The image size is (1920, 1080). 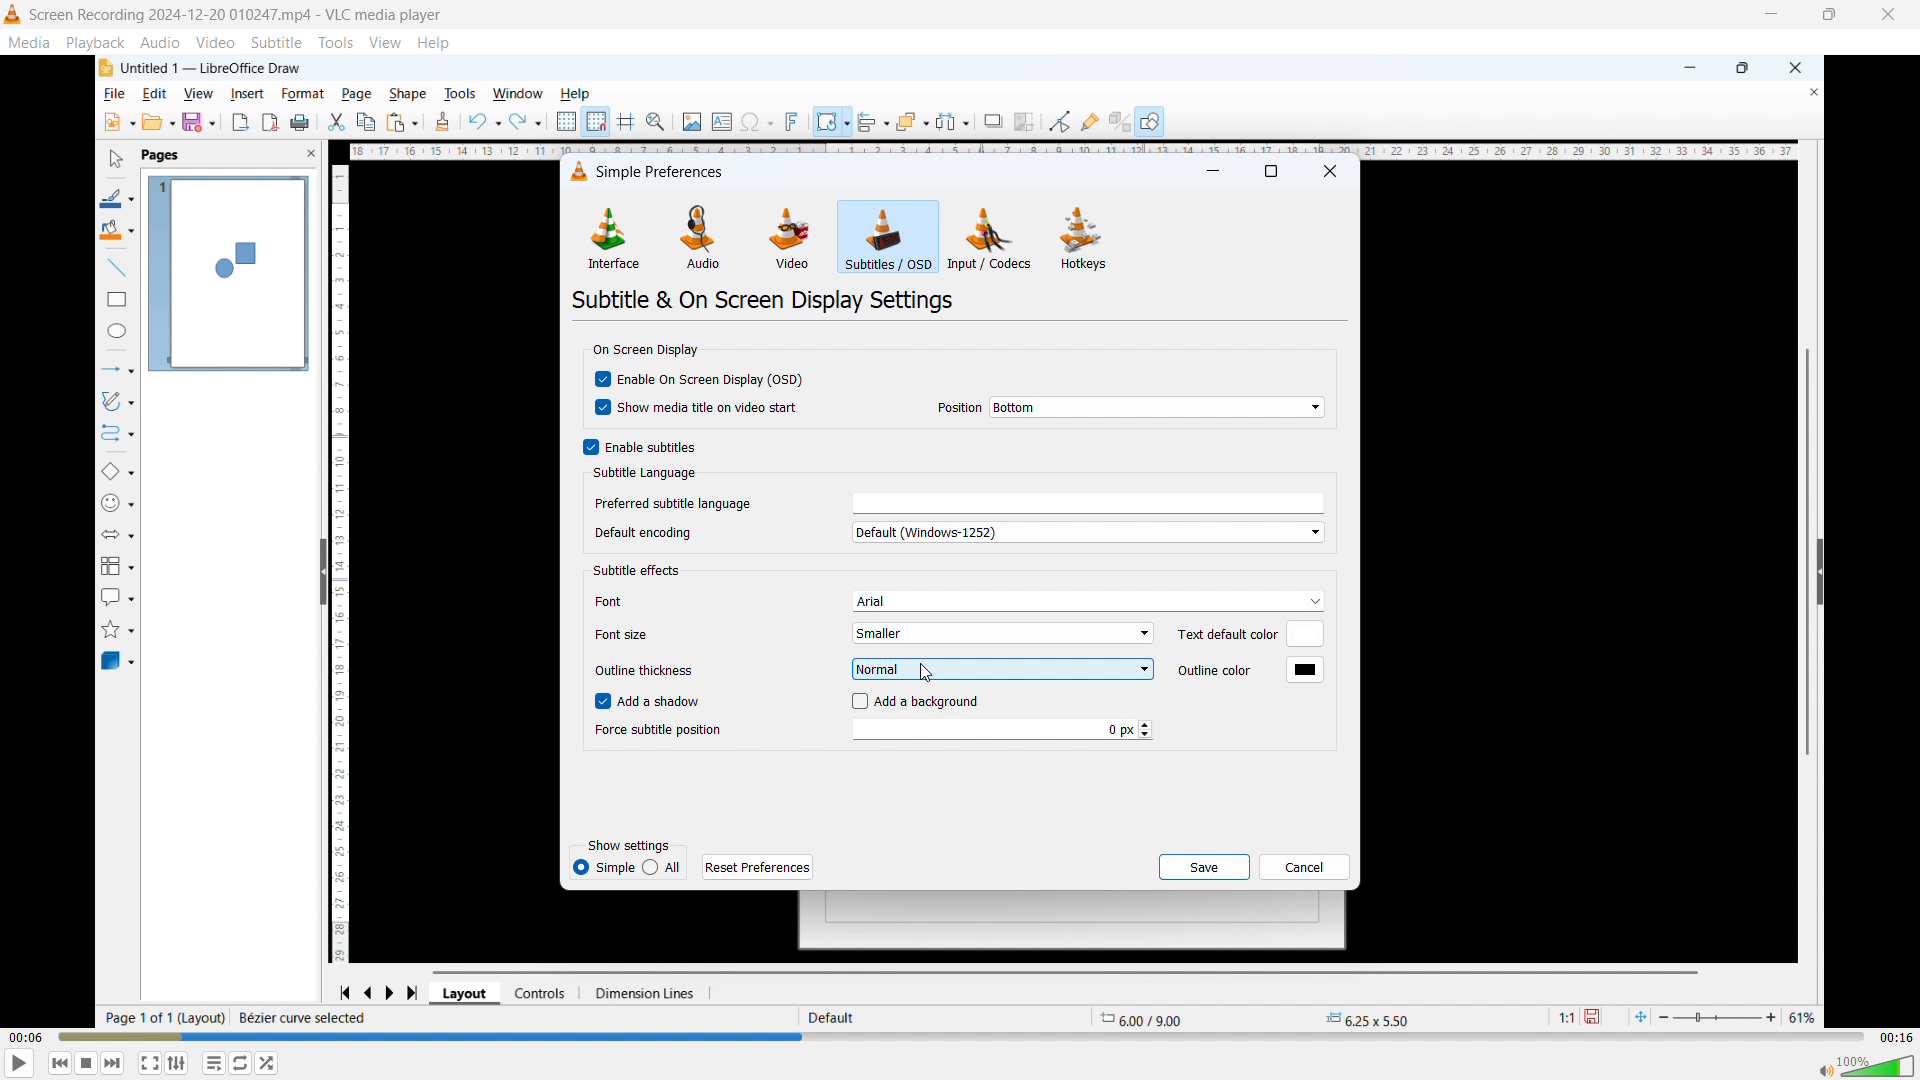 I want to click on Tools , so click(x=336, y=42).